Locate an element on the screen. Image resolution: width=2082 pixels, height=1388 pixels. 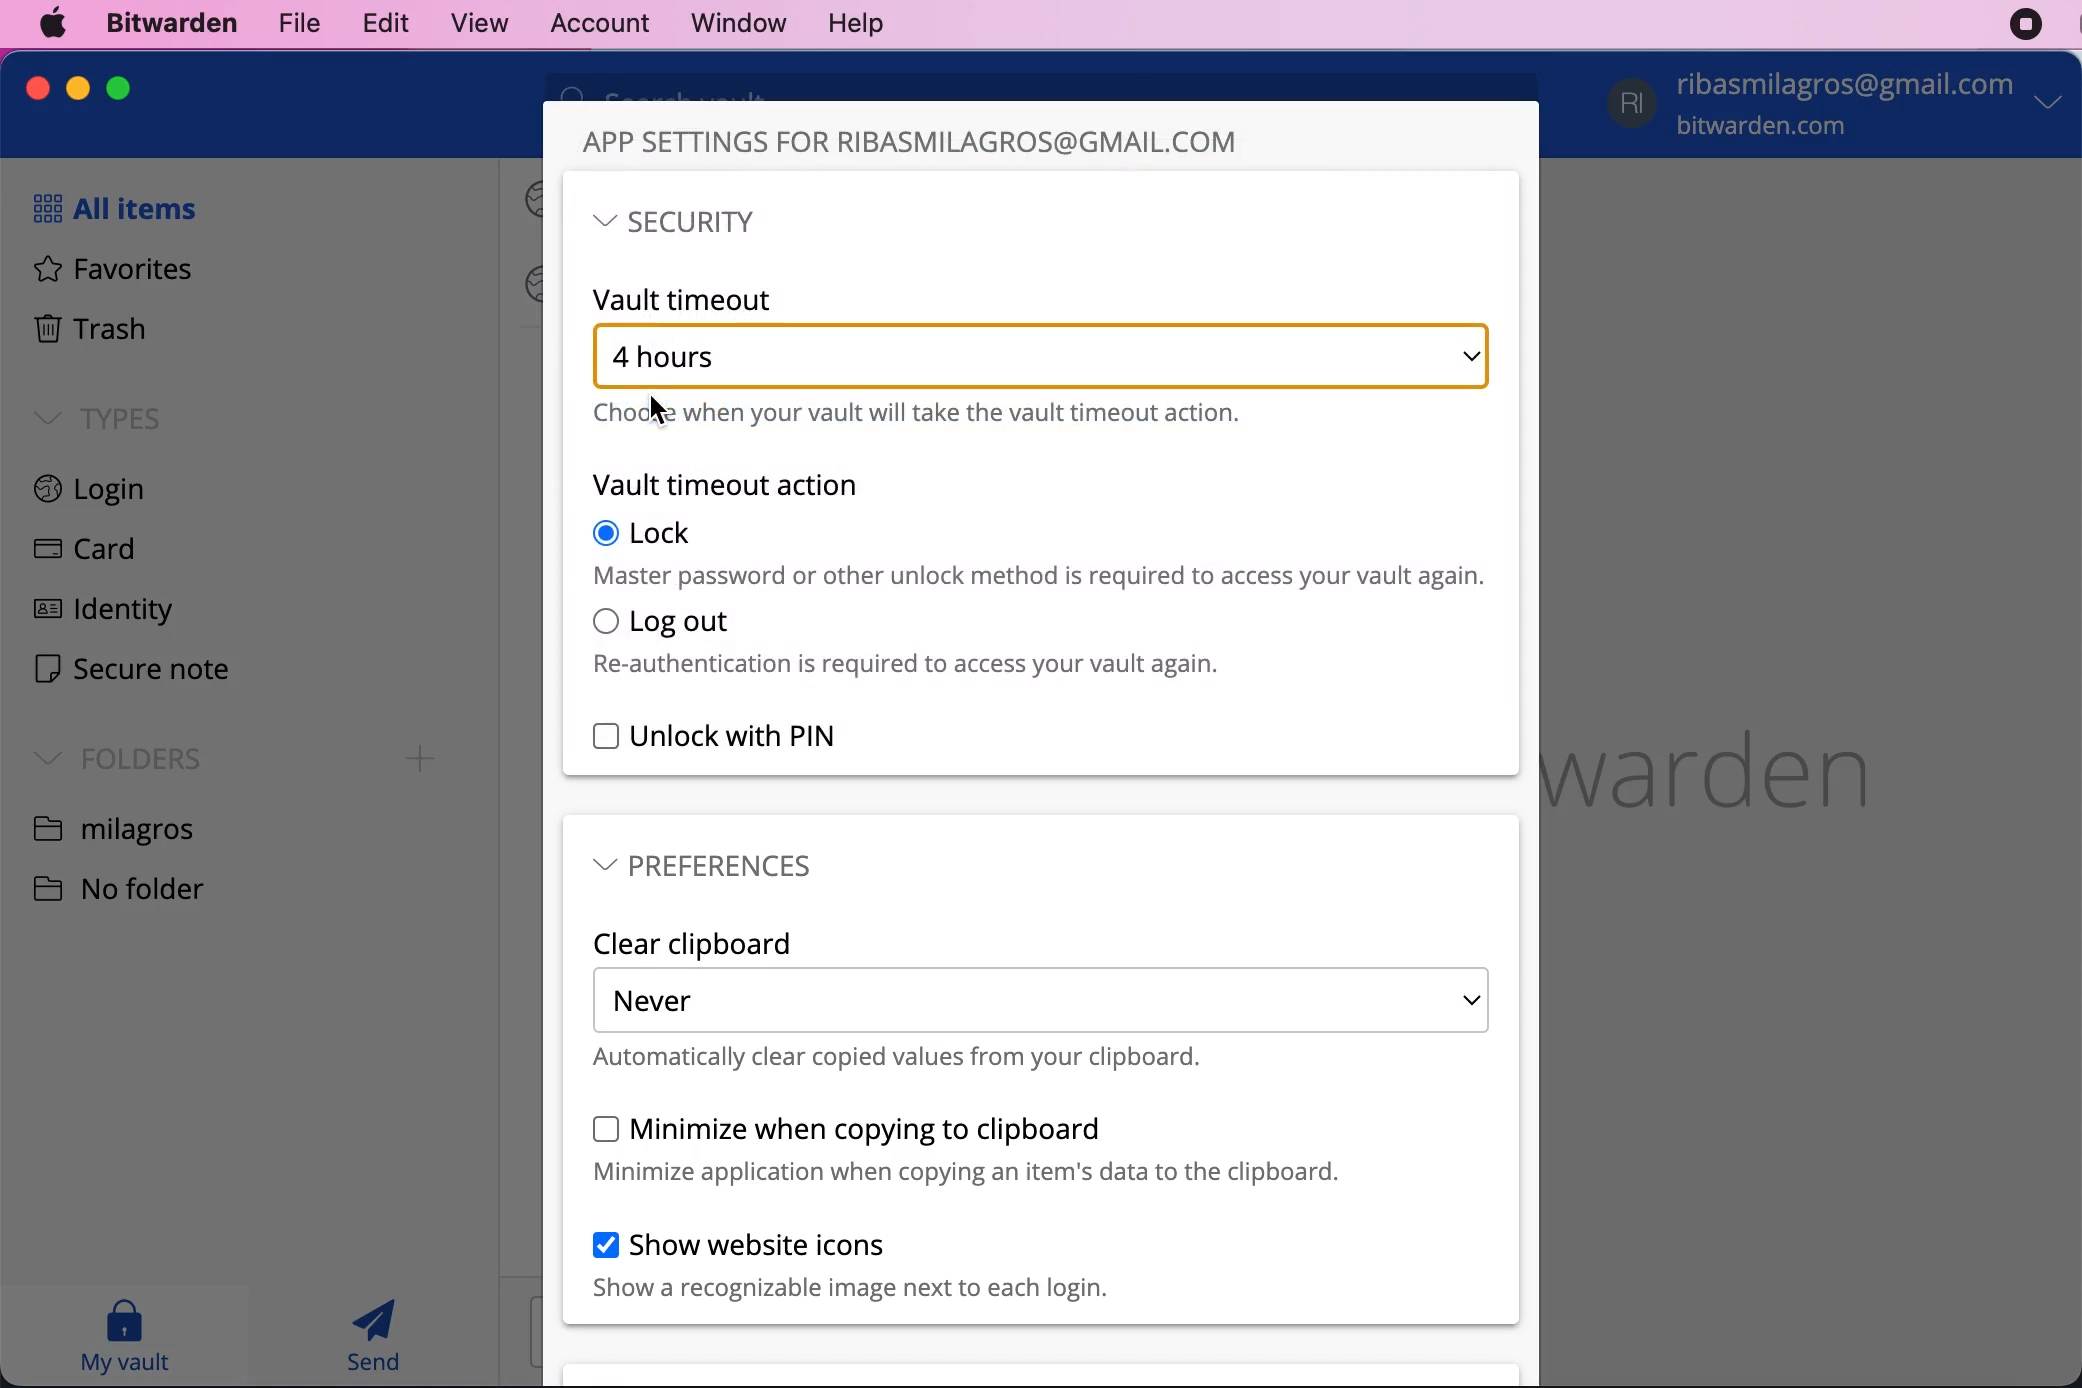
maximize is located at coordinates (118, 87).